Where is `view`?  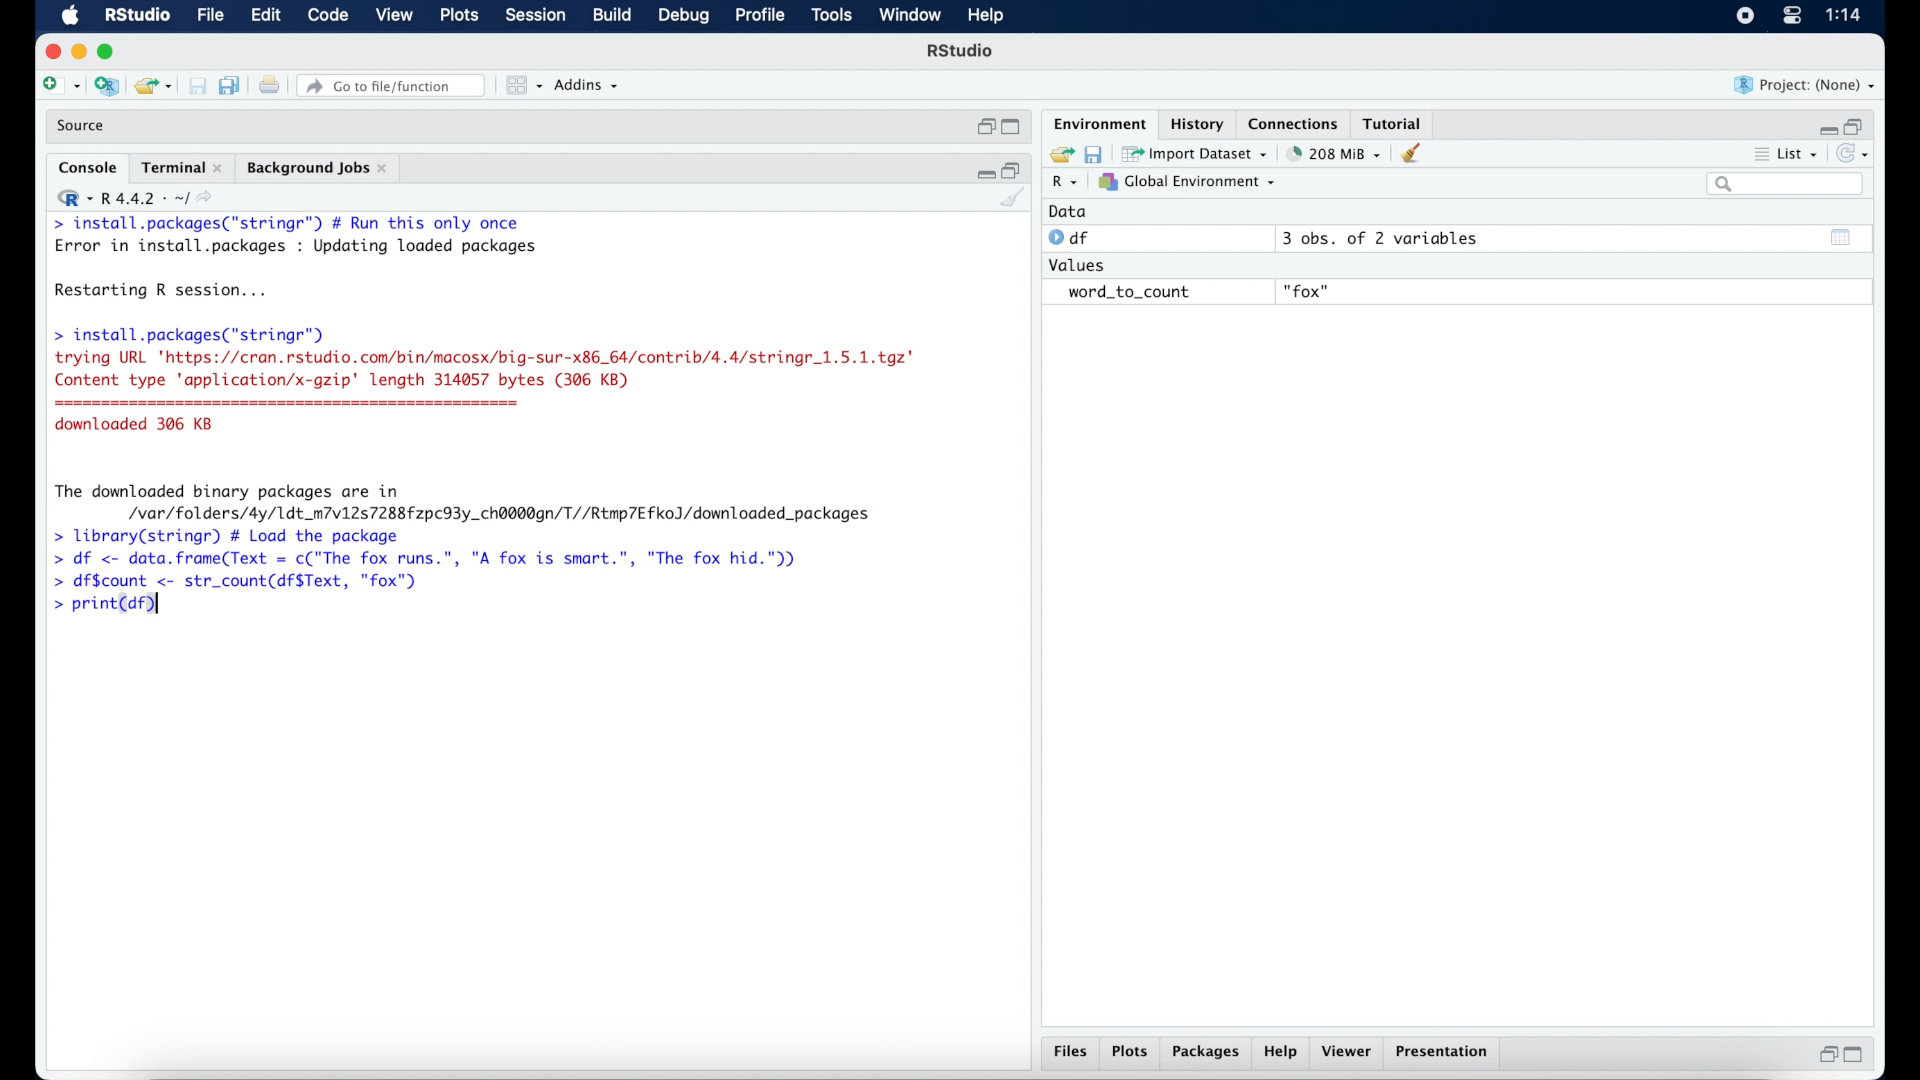 view is located at coordinates (394, 16).